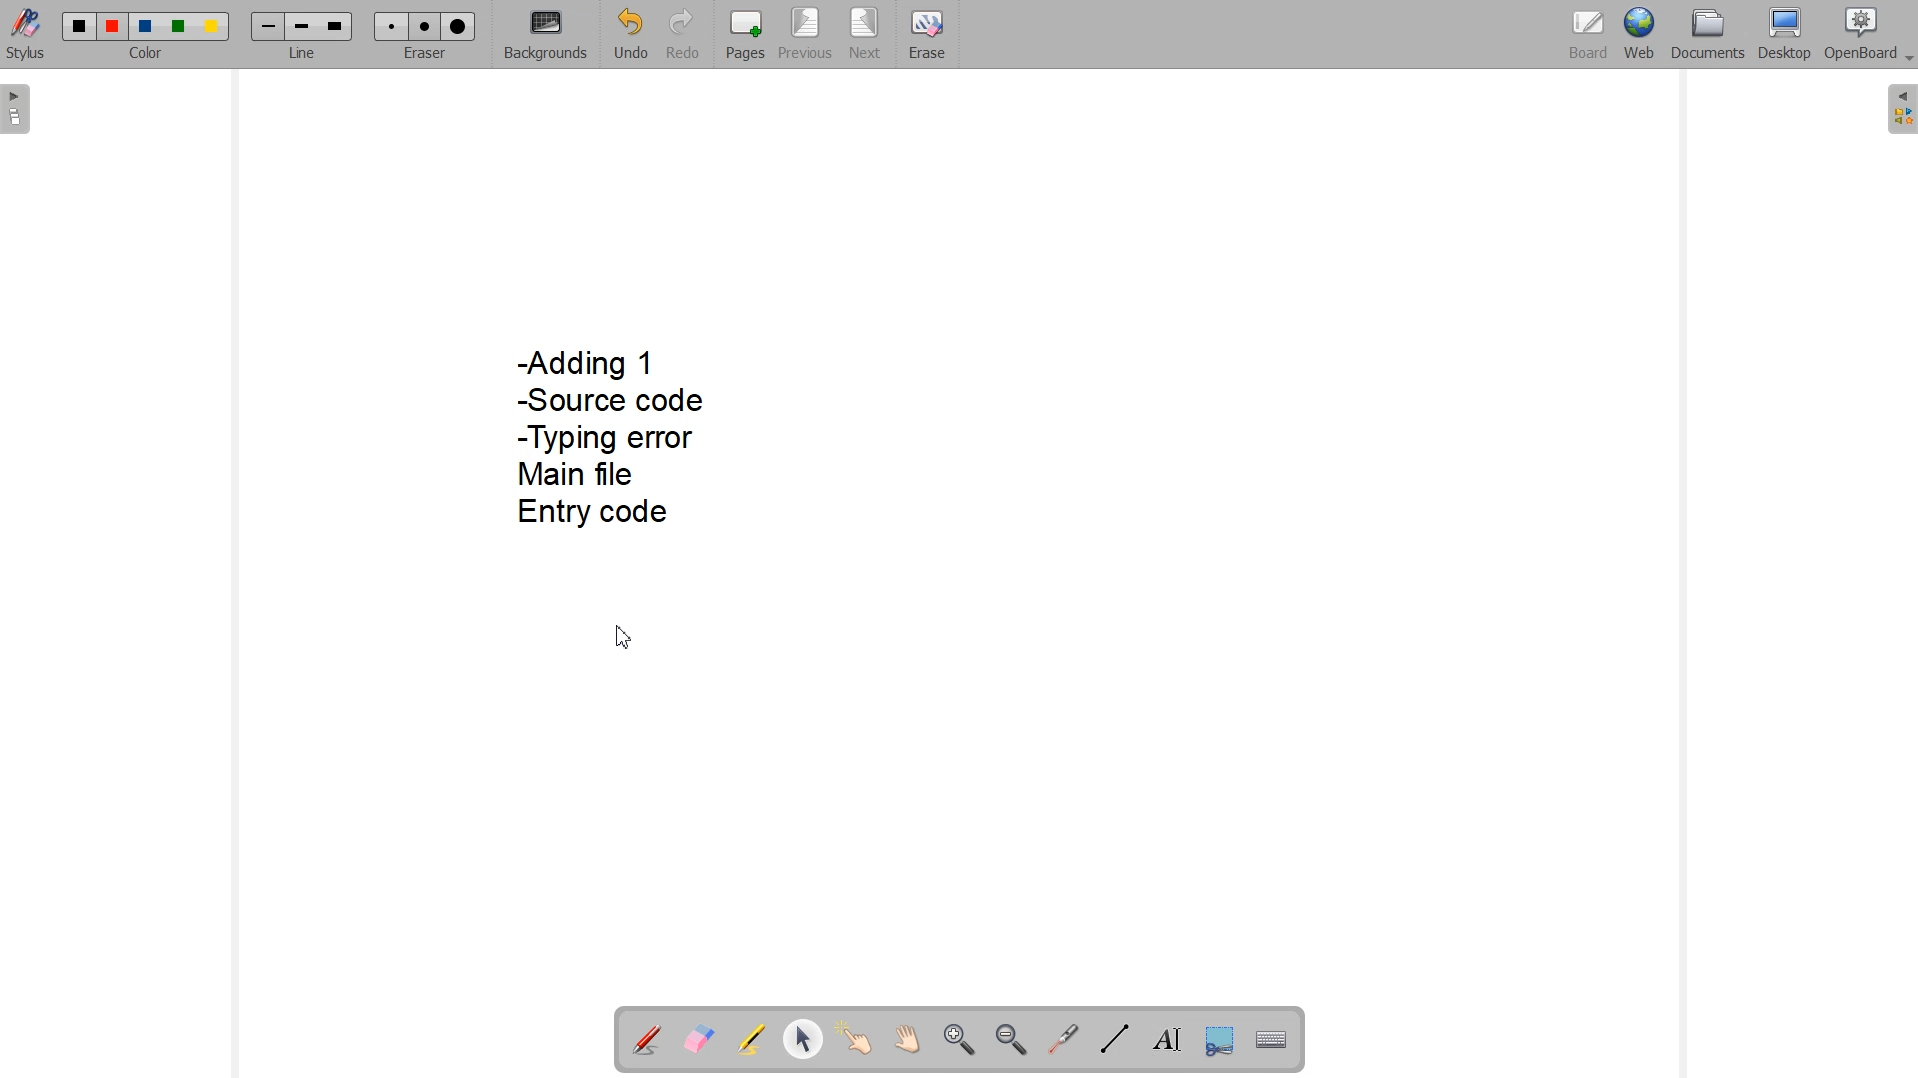  I want to click on Large eraser, so click(459, 27).